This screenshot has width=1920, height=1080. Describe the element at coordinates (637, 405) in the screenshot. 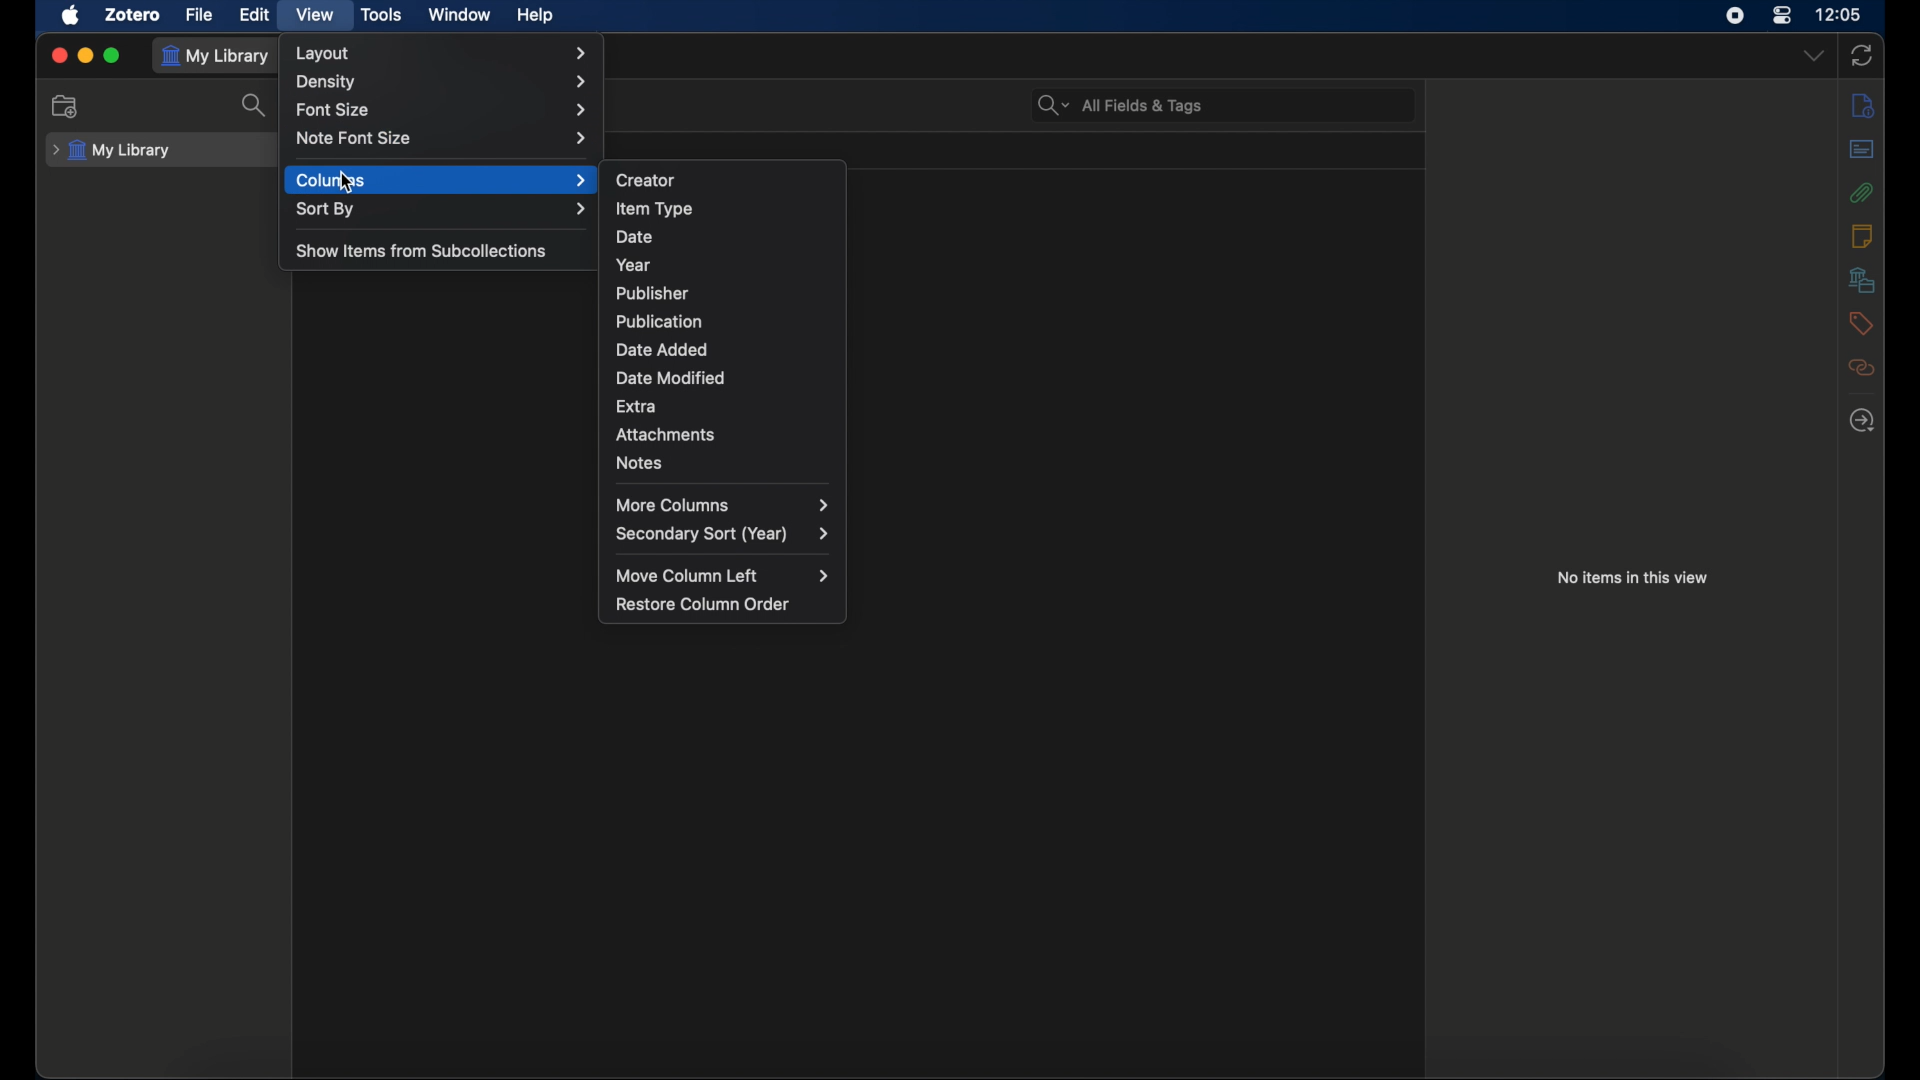

I see `extra` at that location.